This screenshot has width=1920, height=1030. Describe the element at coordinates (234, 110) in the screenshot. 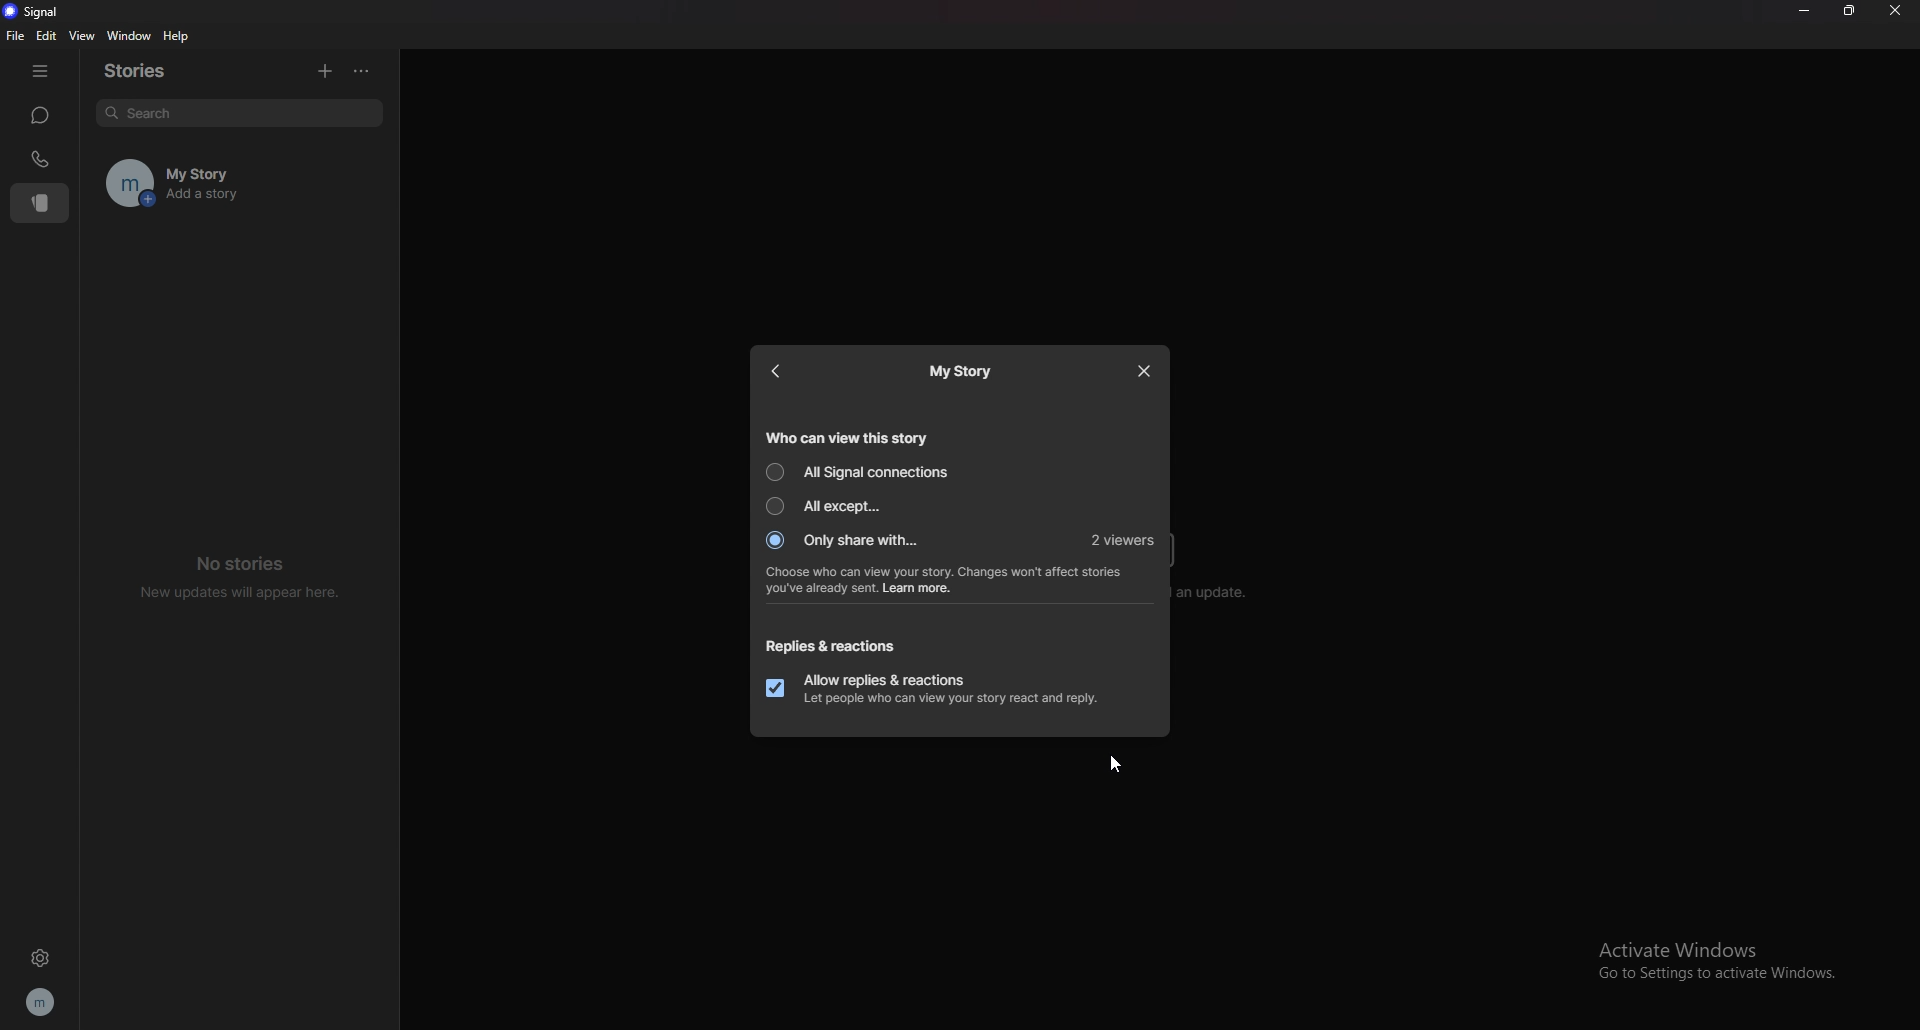

I see `search` at that location.